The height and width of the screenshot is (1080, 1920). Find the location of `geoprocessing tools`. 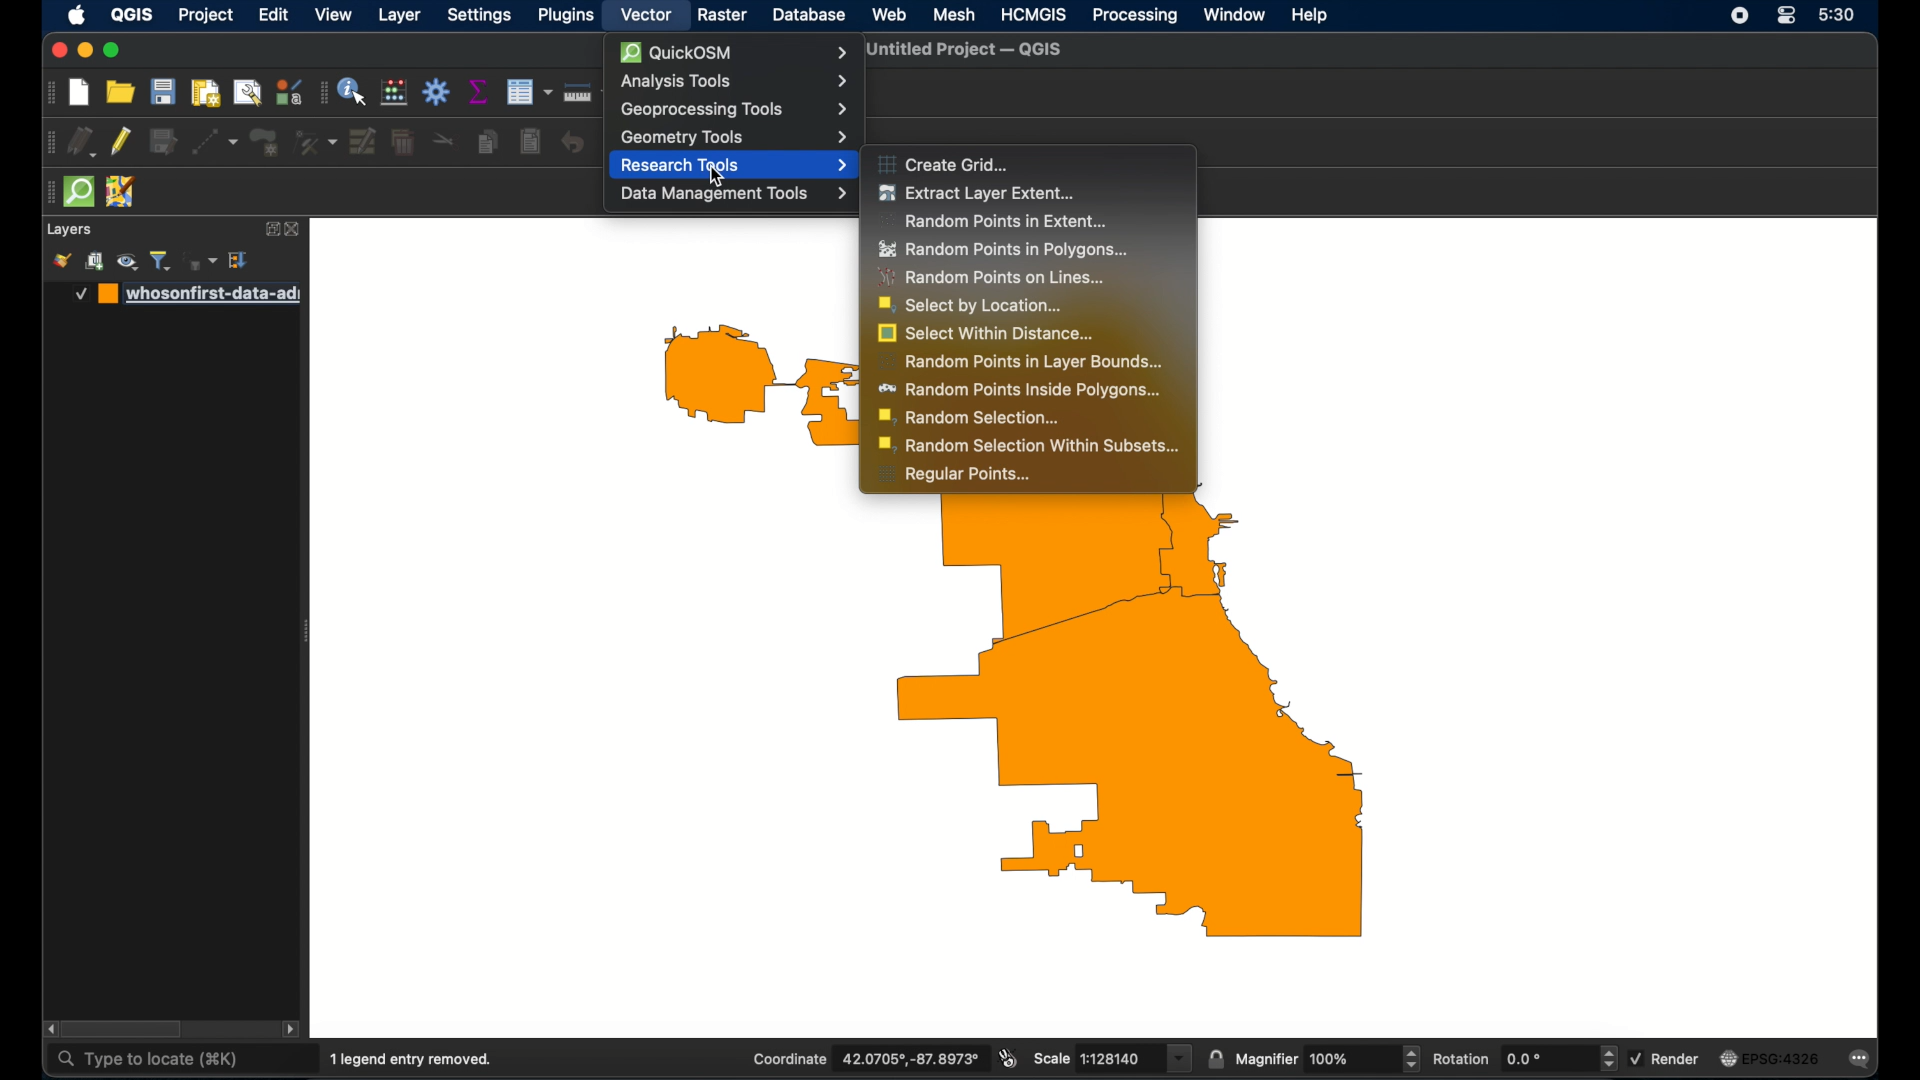

geoprocessing tools is located at coordinates (732, 108).